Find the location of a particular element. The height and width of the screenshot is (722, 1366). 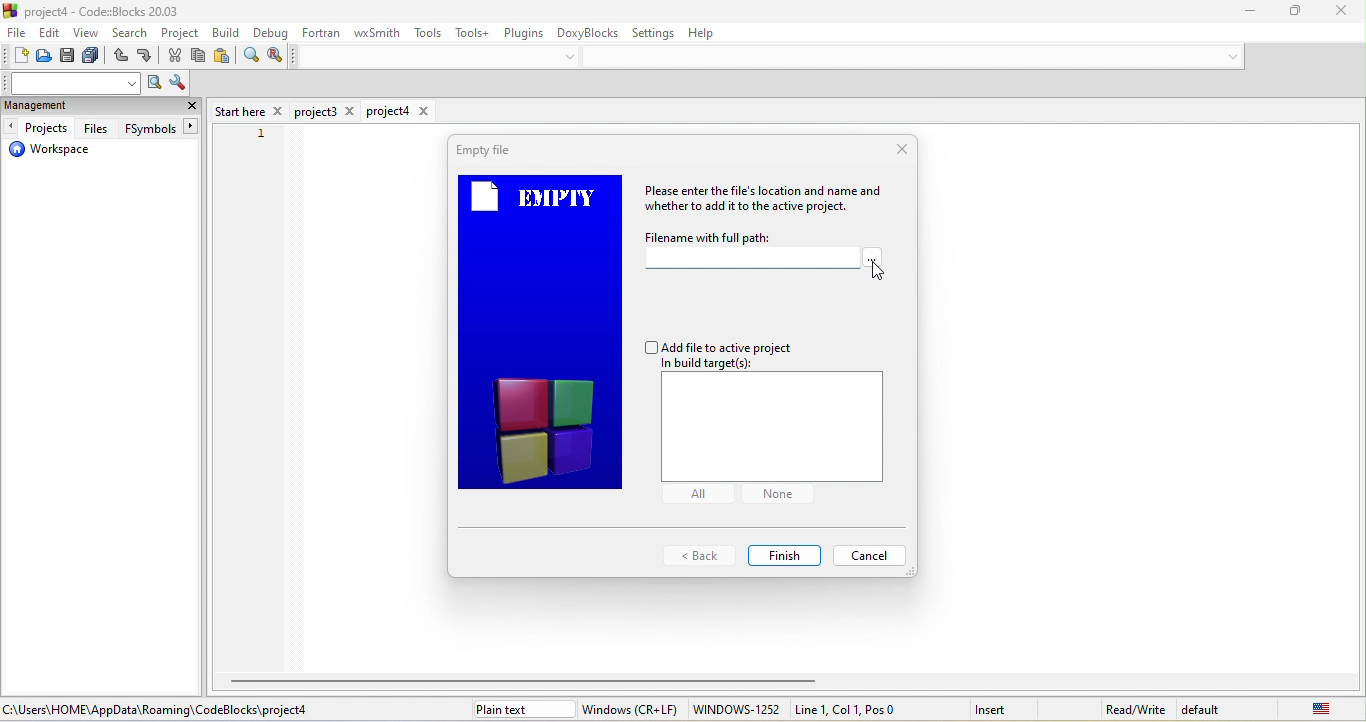

find is located at coordinates (250, 58).